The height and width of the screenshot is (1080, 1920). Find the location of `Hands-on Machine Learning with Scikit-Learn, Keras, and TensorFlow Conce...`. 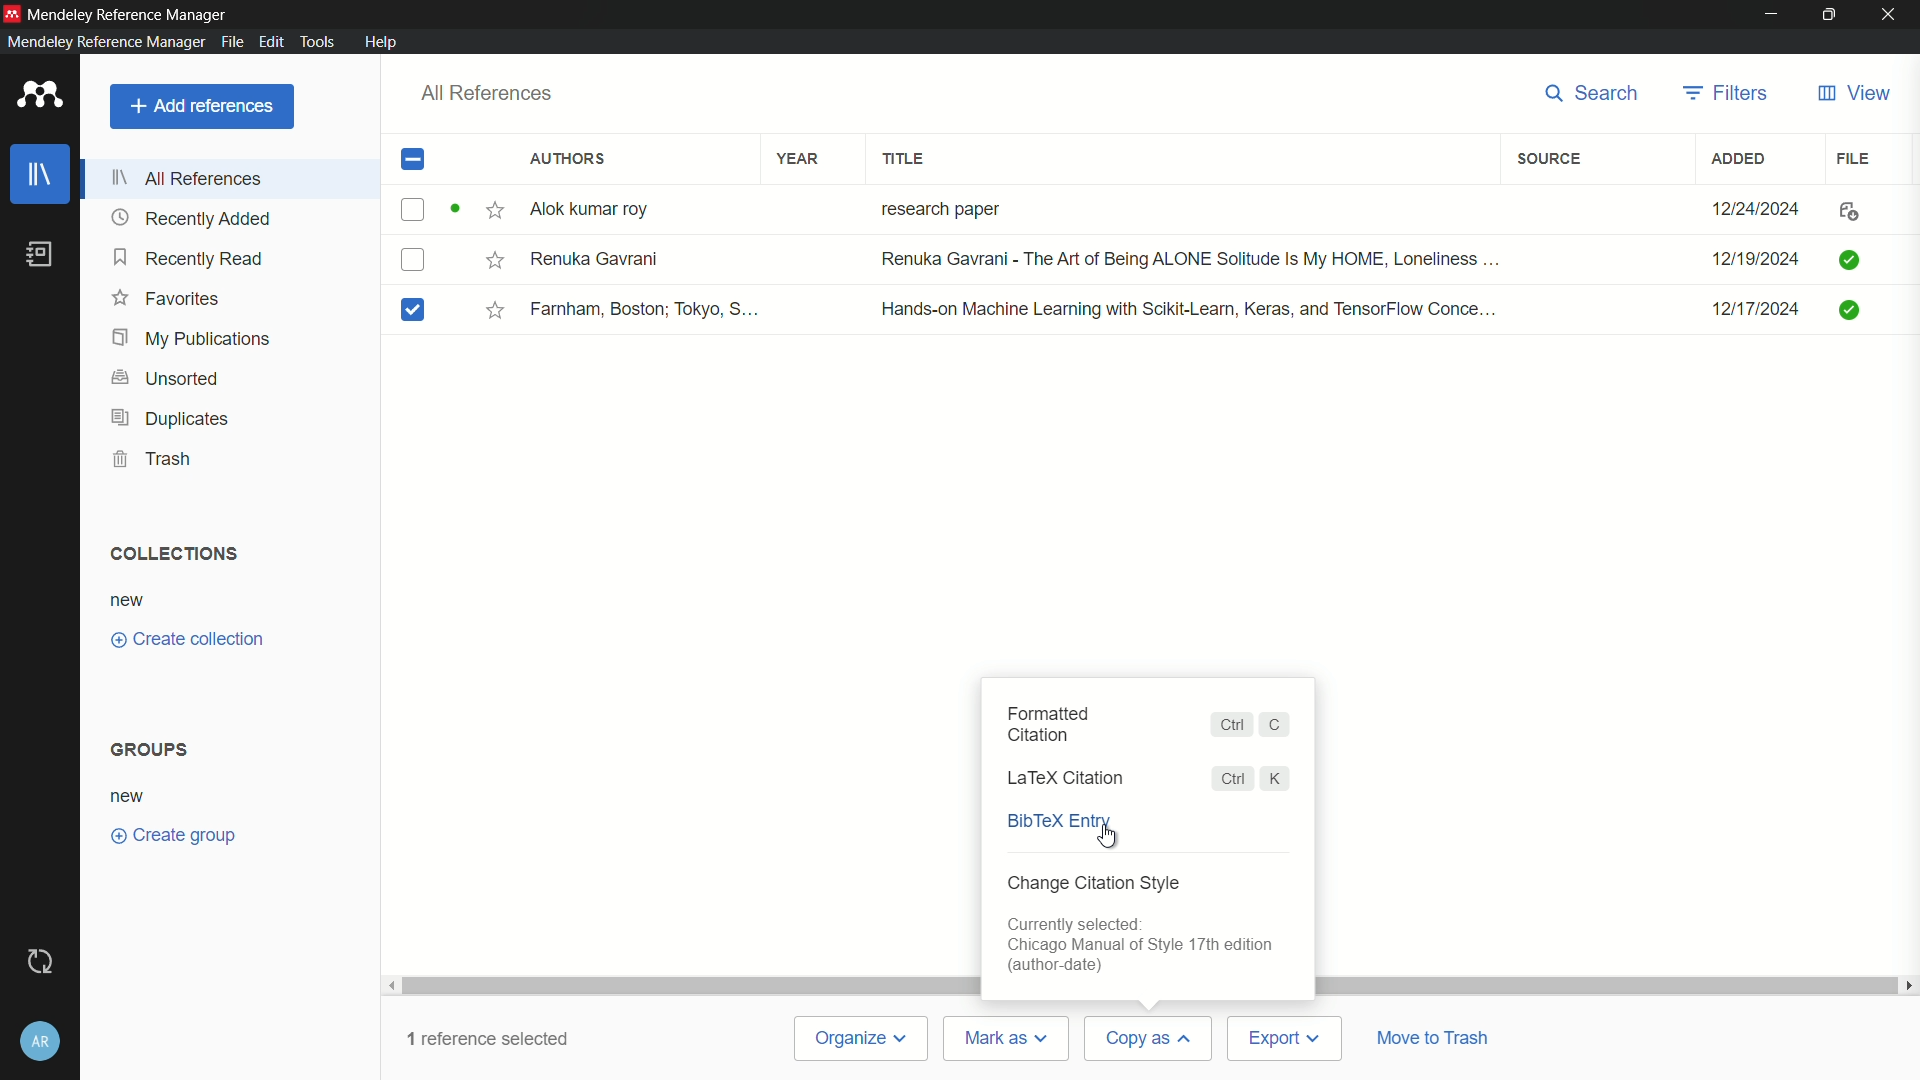

Hands-on Machine Learning with Scikit-Learn, Keras, and TensorFlow Conce... is located at coordinates (1189, 306).